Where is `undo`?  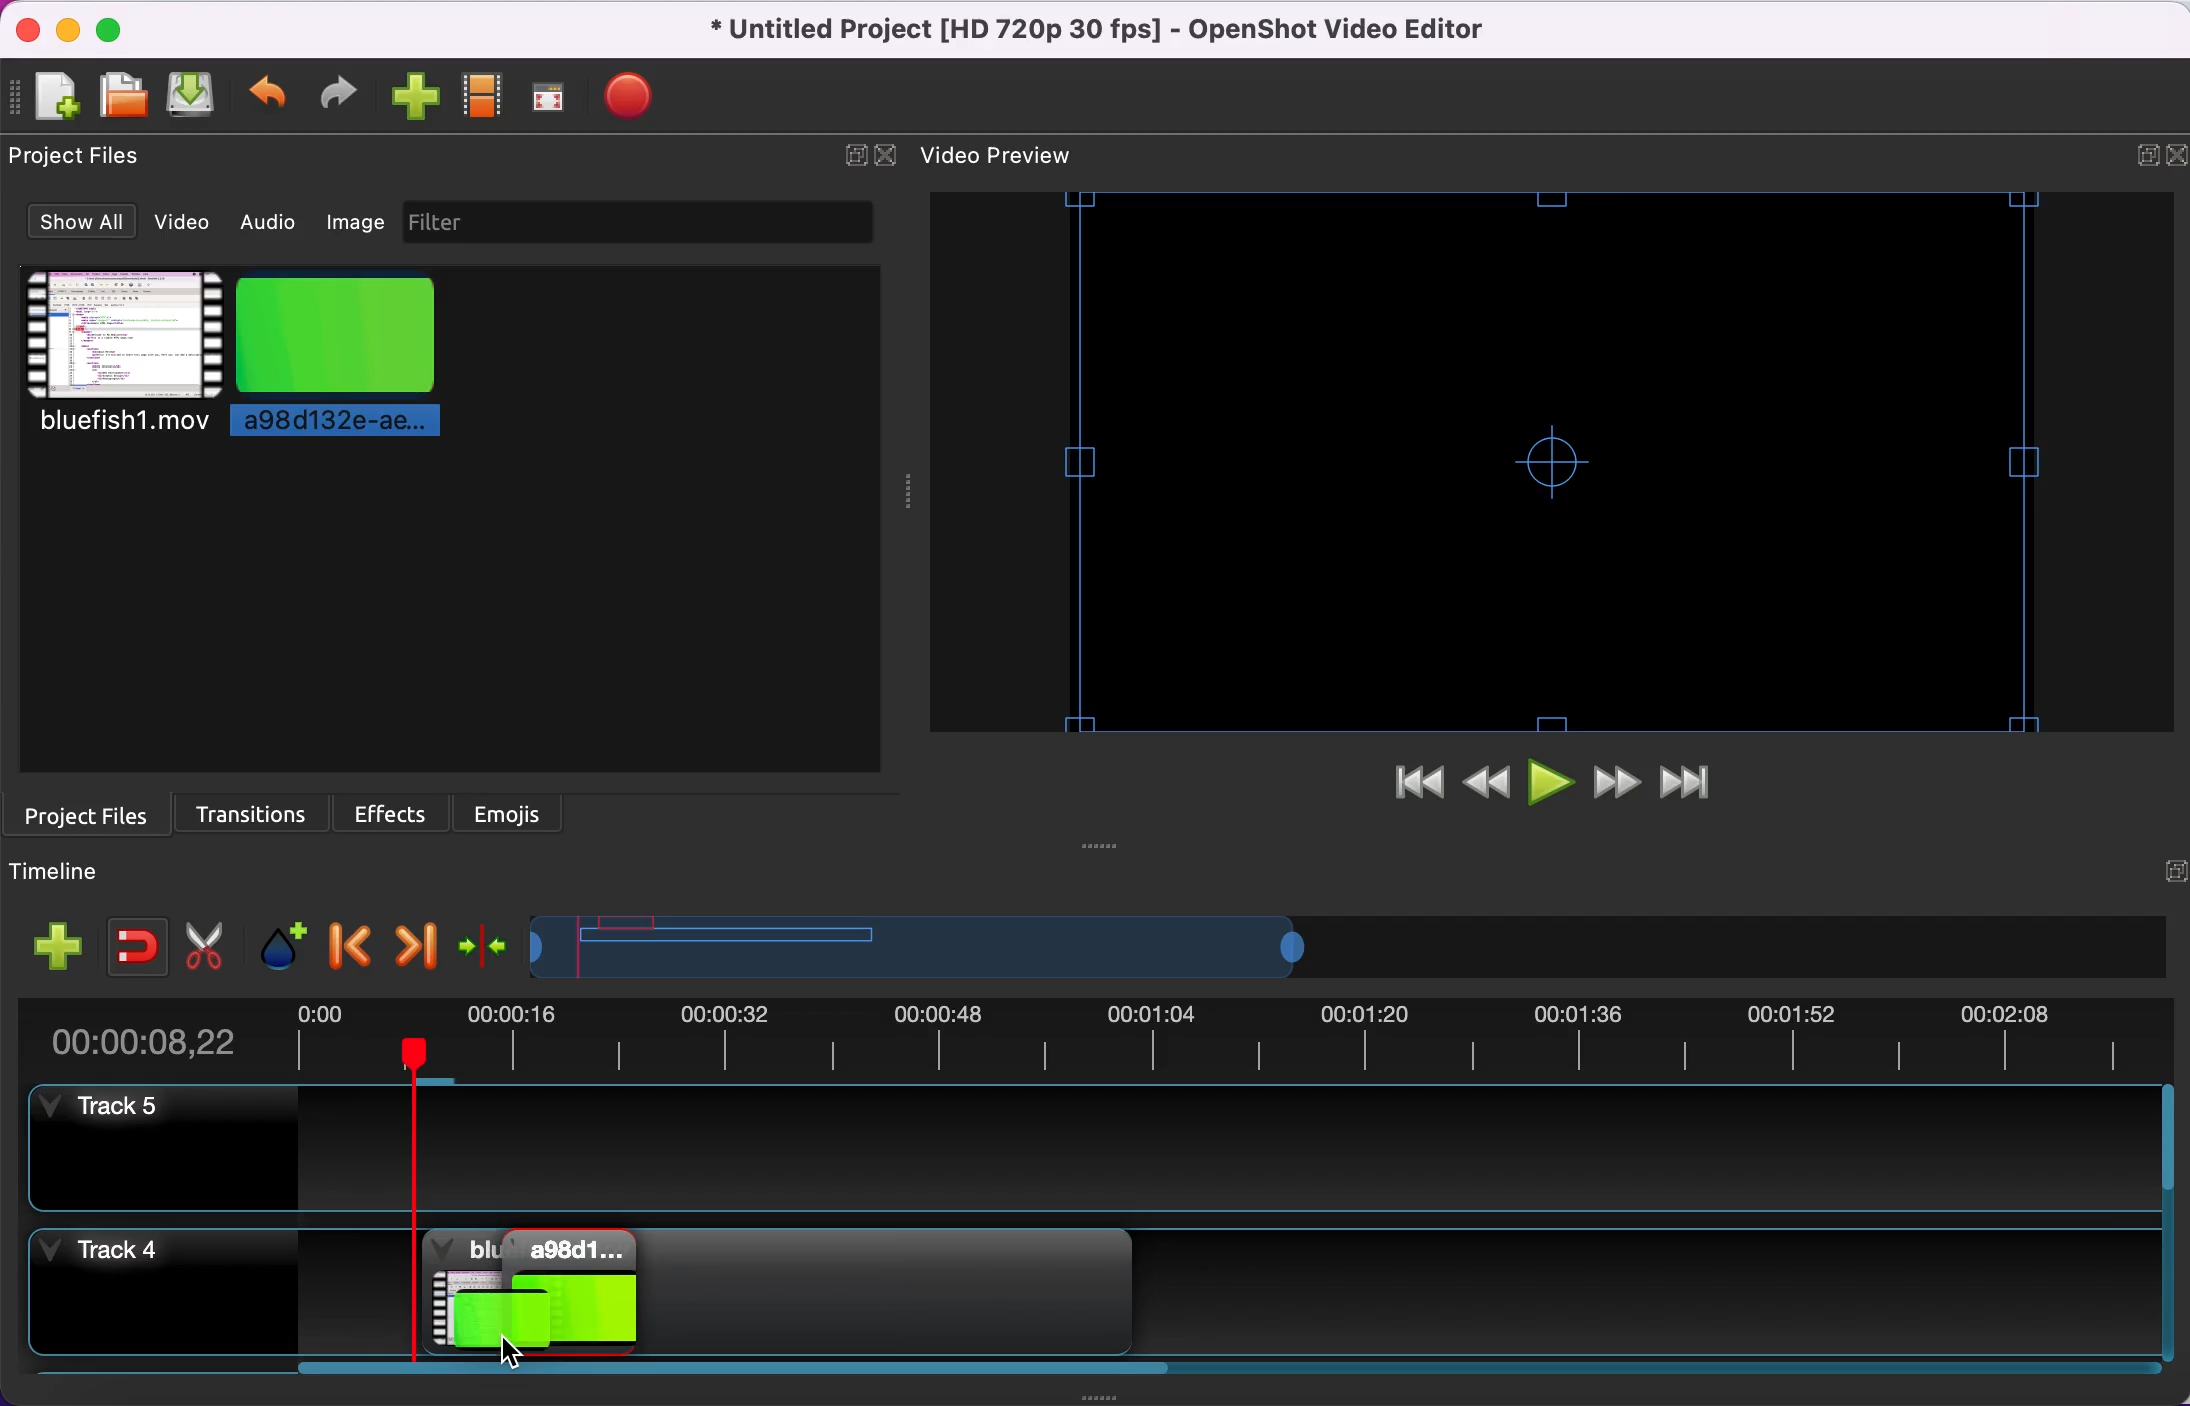
undo is located at coordinates (264, 96).